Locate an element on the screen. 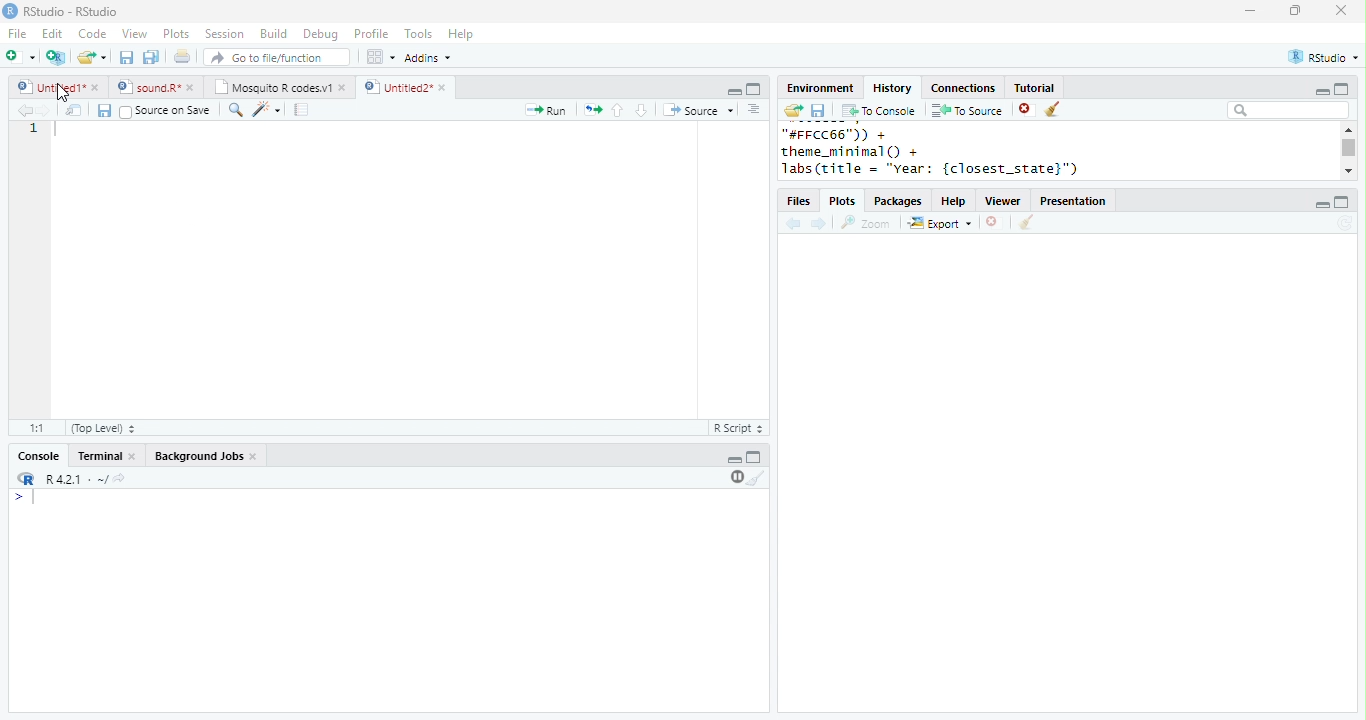 The width and height of the screenshot is (1366, 720). "#FFCC66™)) +
theme_minimal () +
Jabs(title = "vear: {closest_state}") is located at coordinates (948, 152).